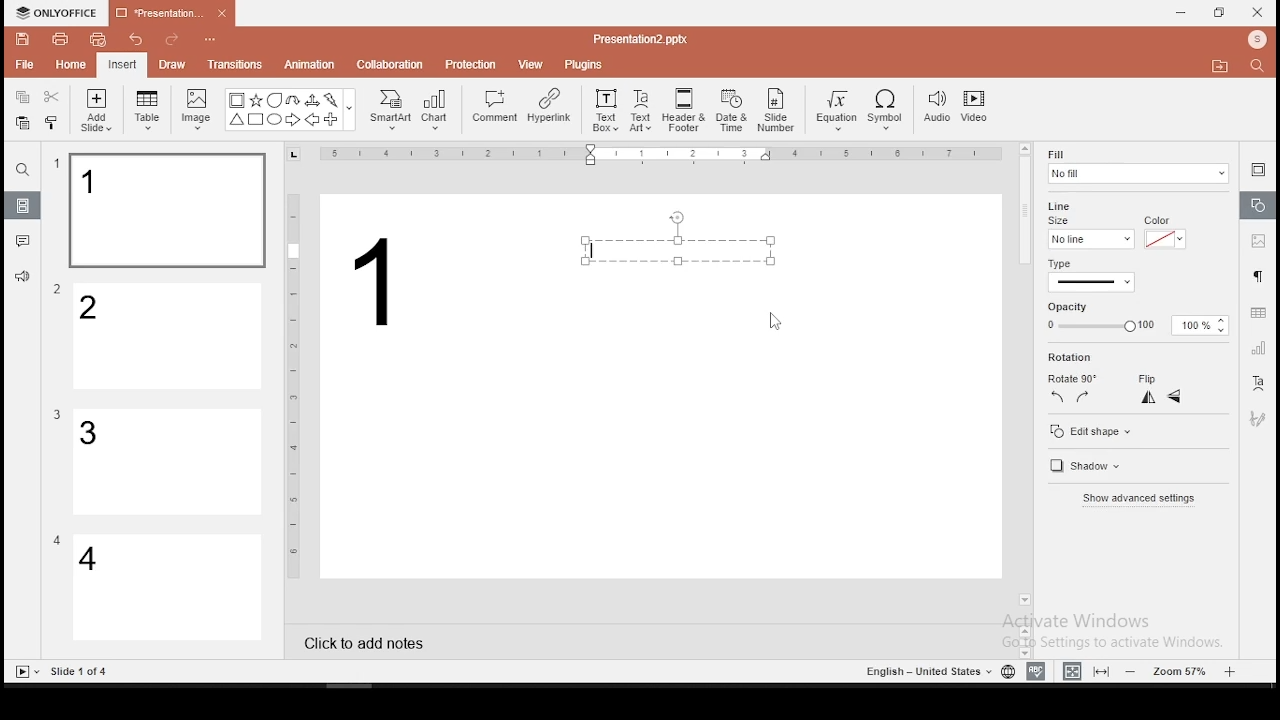  Describe the element at coordinates (1137, 501) in the screenshot. I see `show advanced settings` at that location.